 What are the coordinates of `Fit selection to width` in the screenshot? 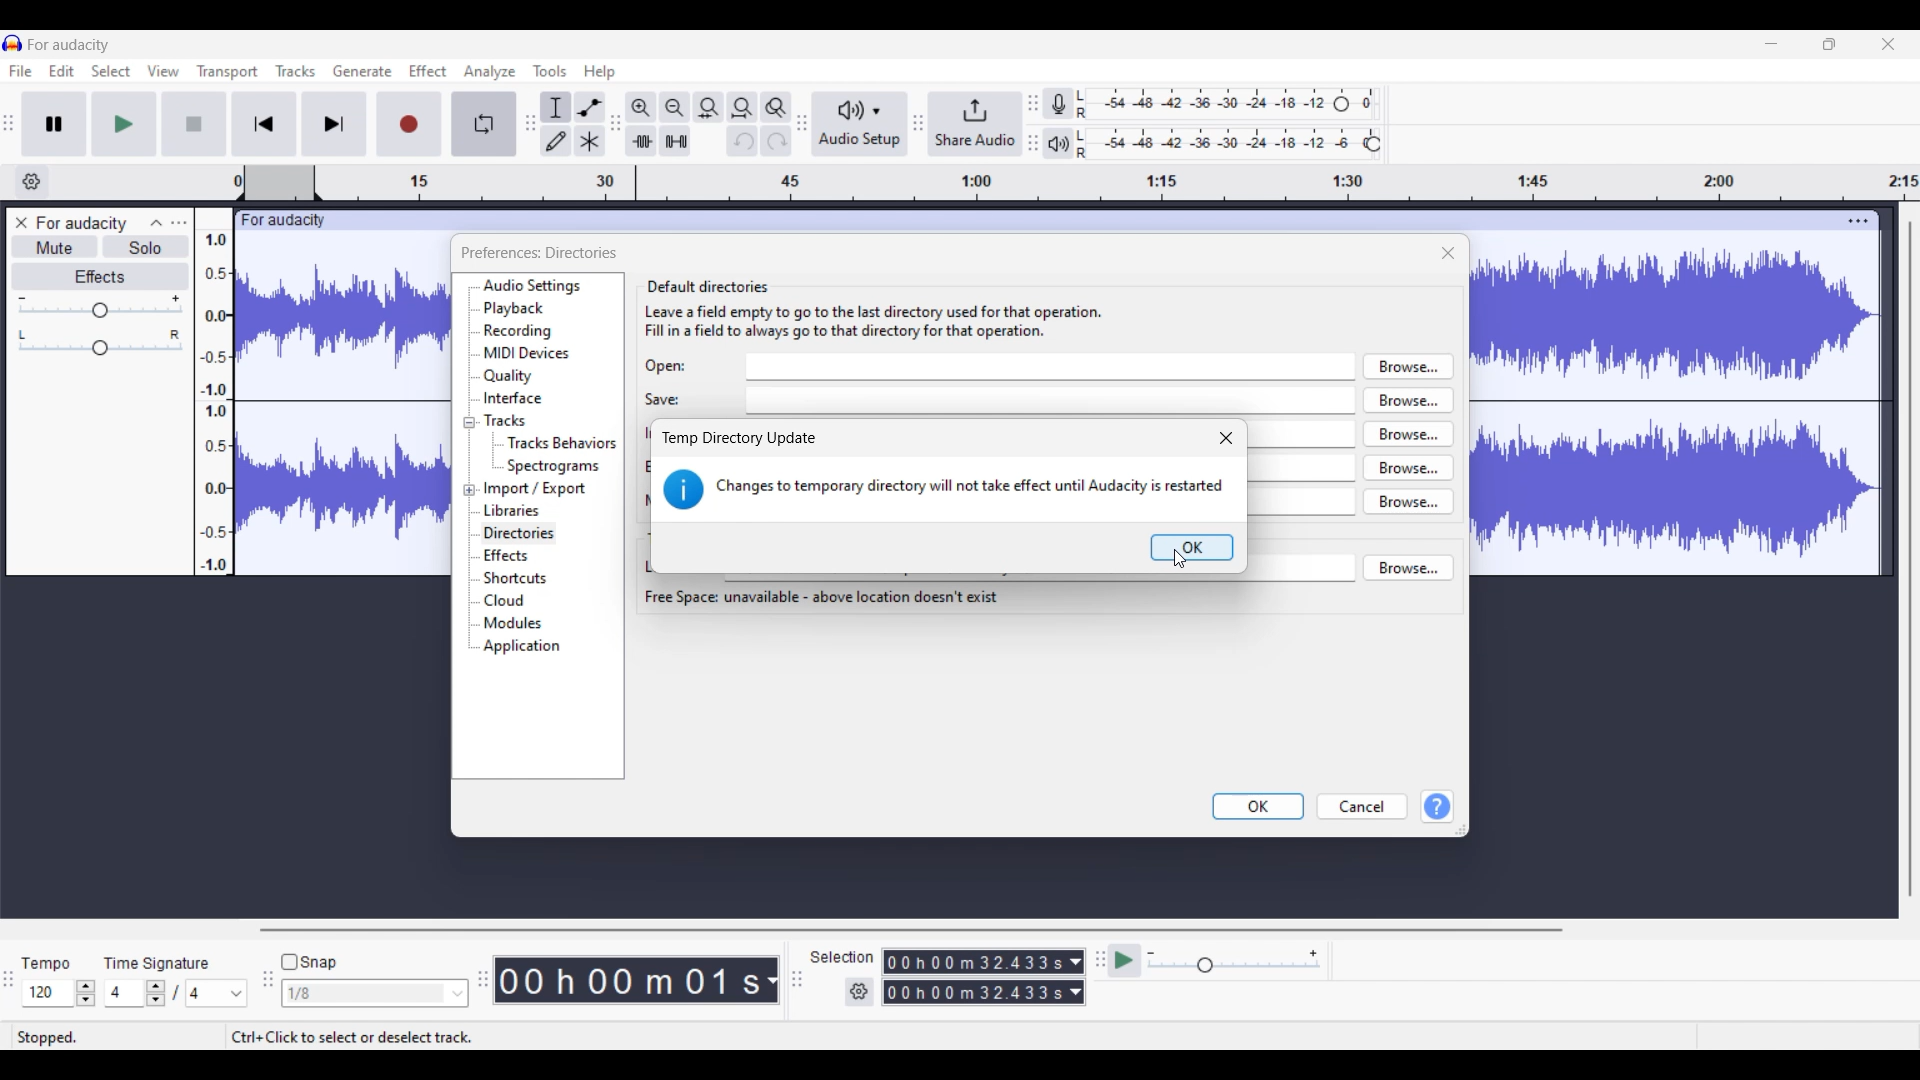 It's located at (709, 107).